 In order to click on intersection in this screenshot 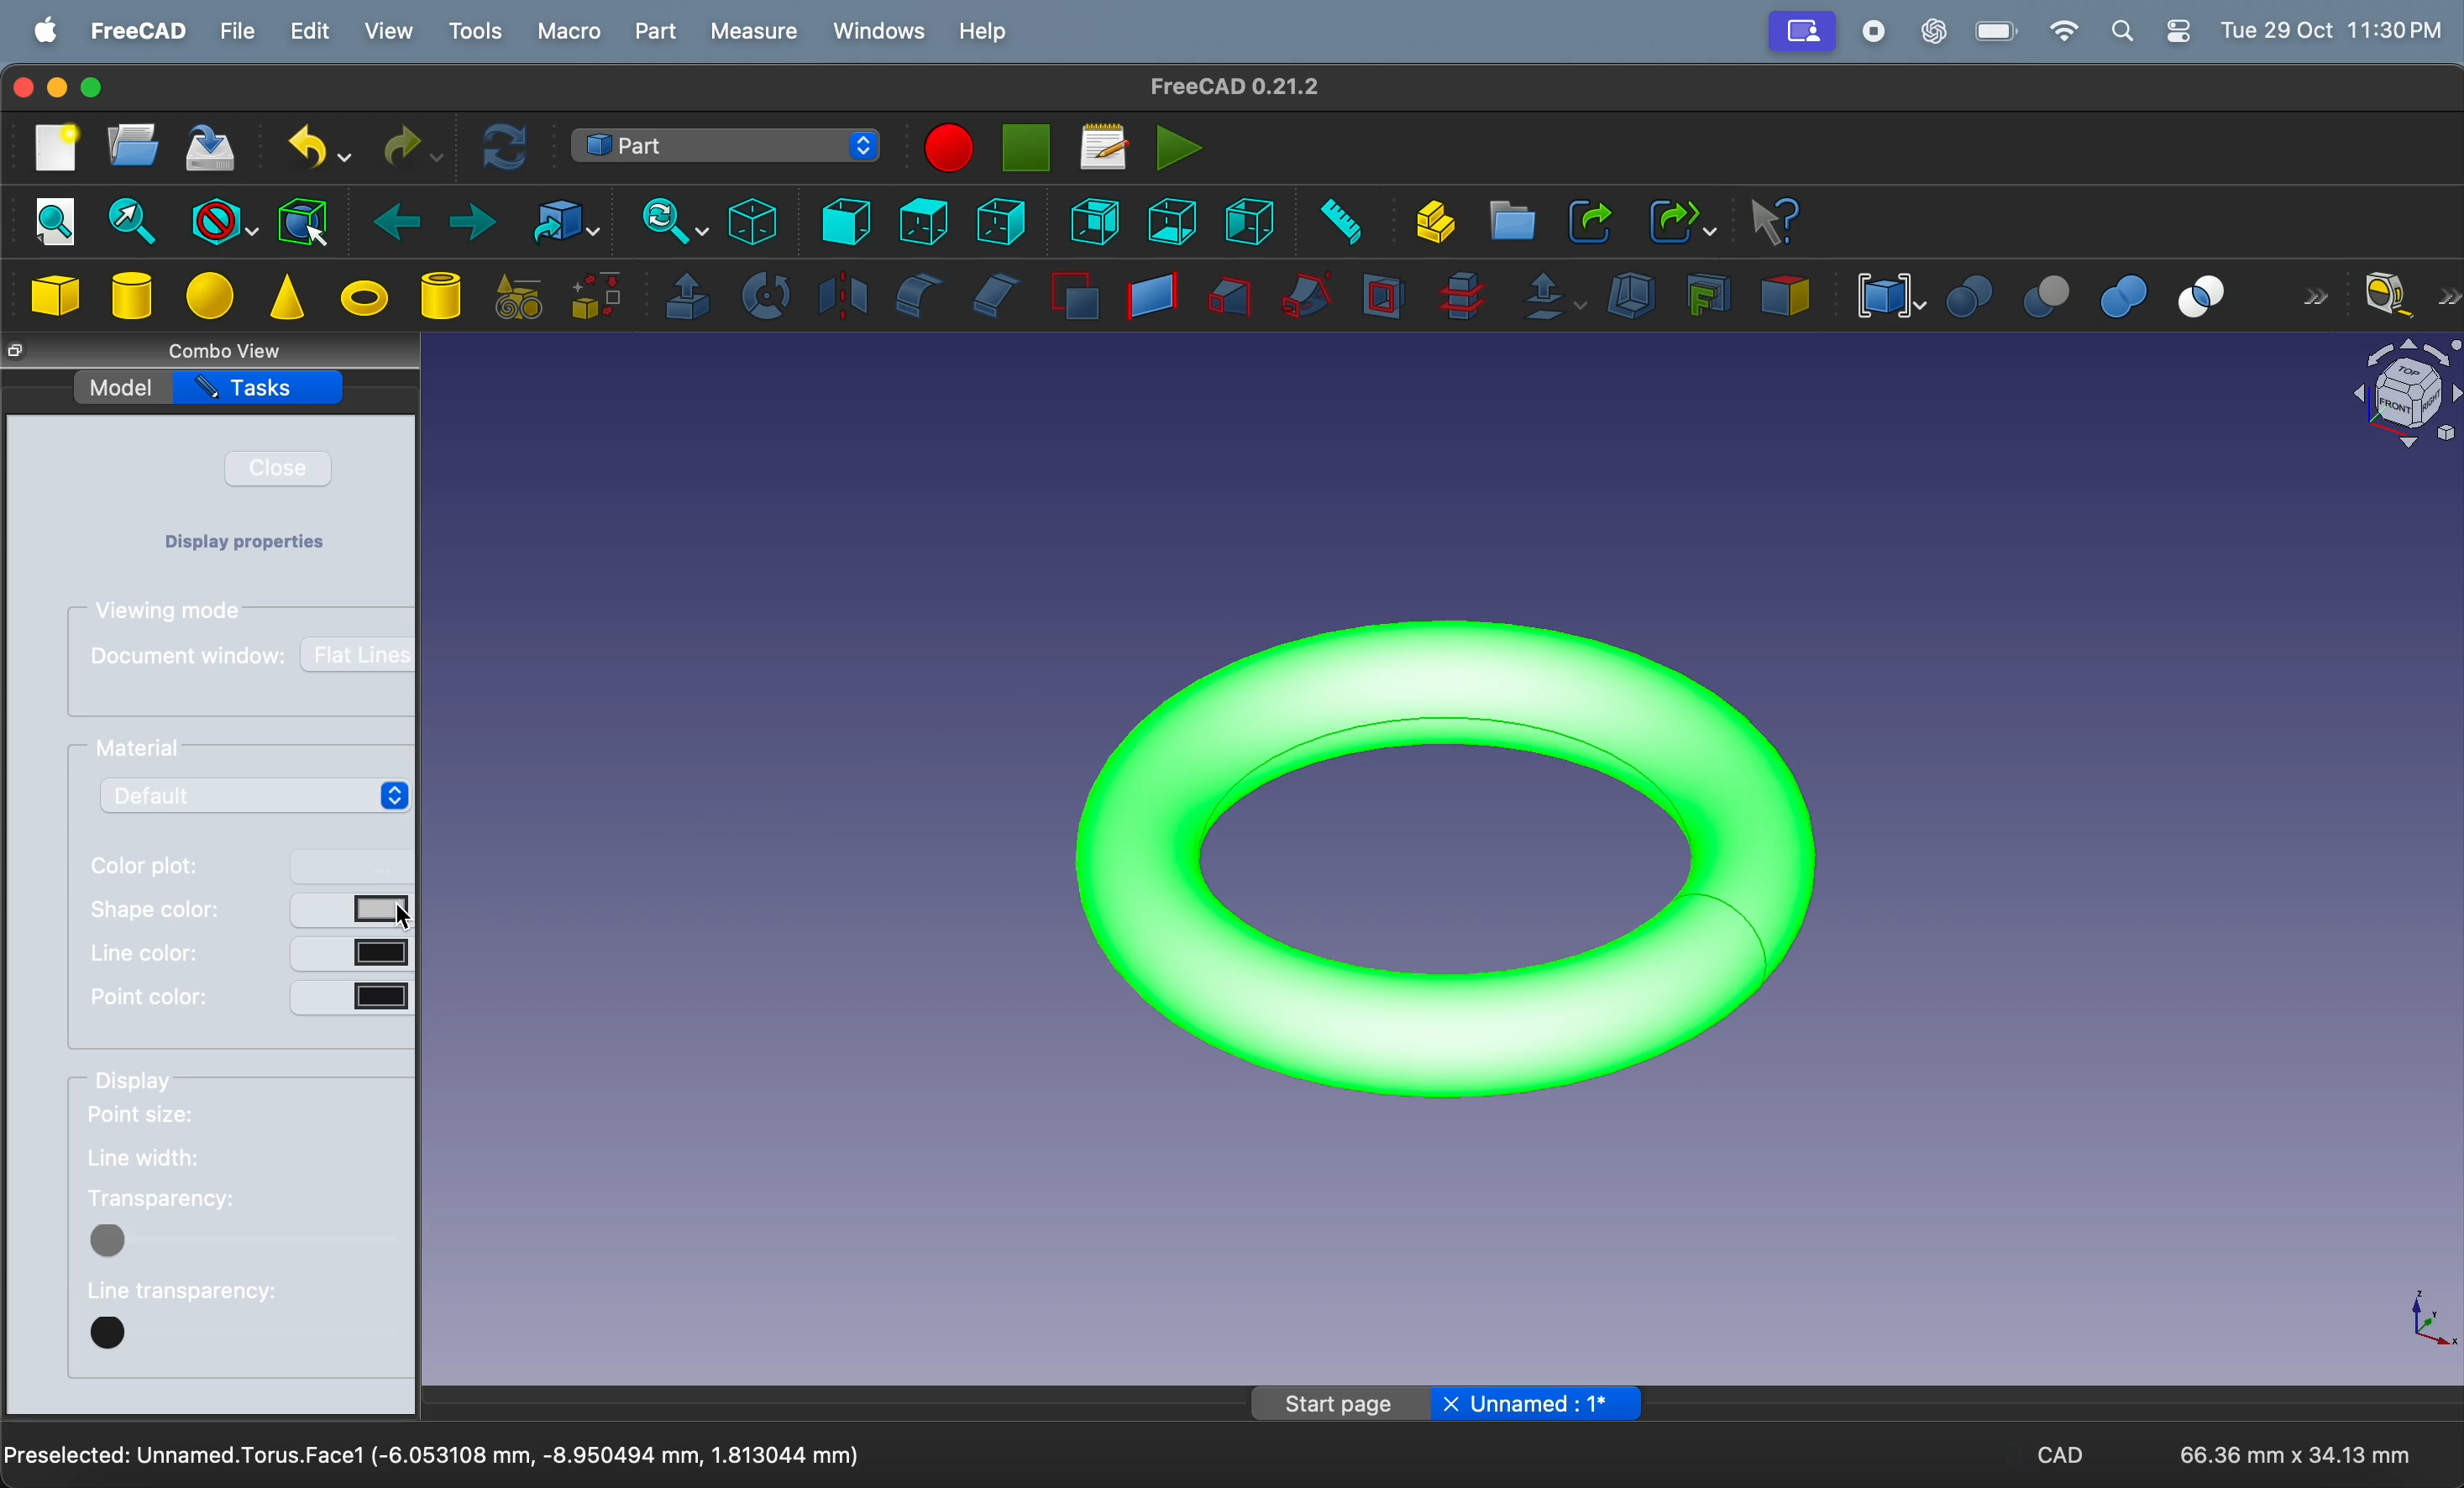, I will do `click(2210, 294)`.